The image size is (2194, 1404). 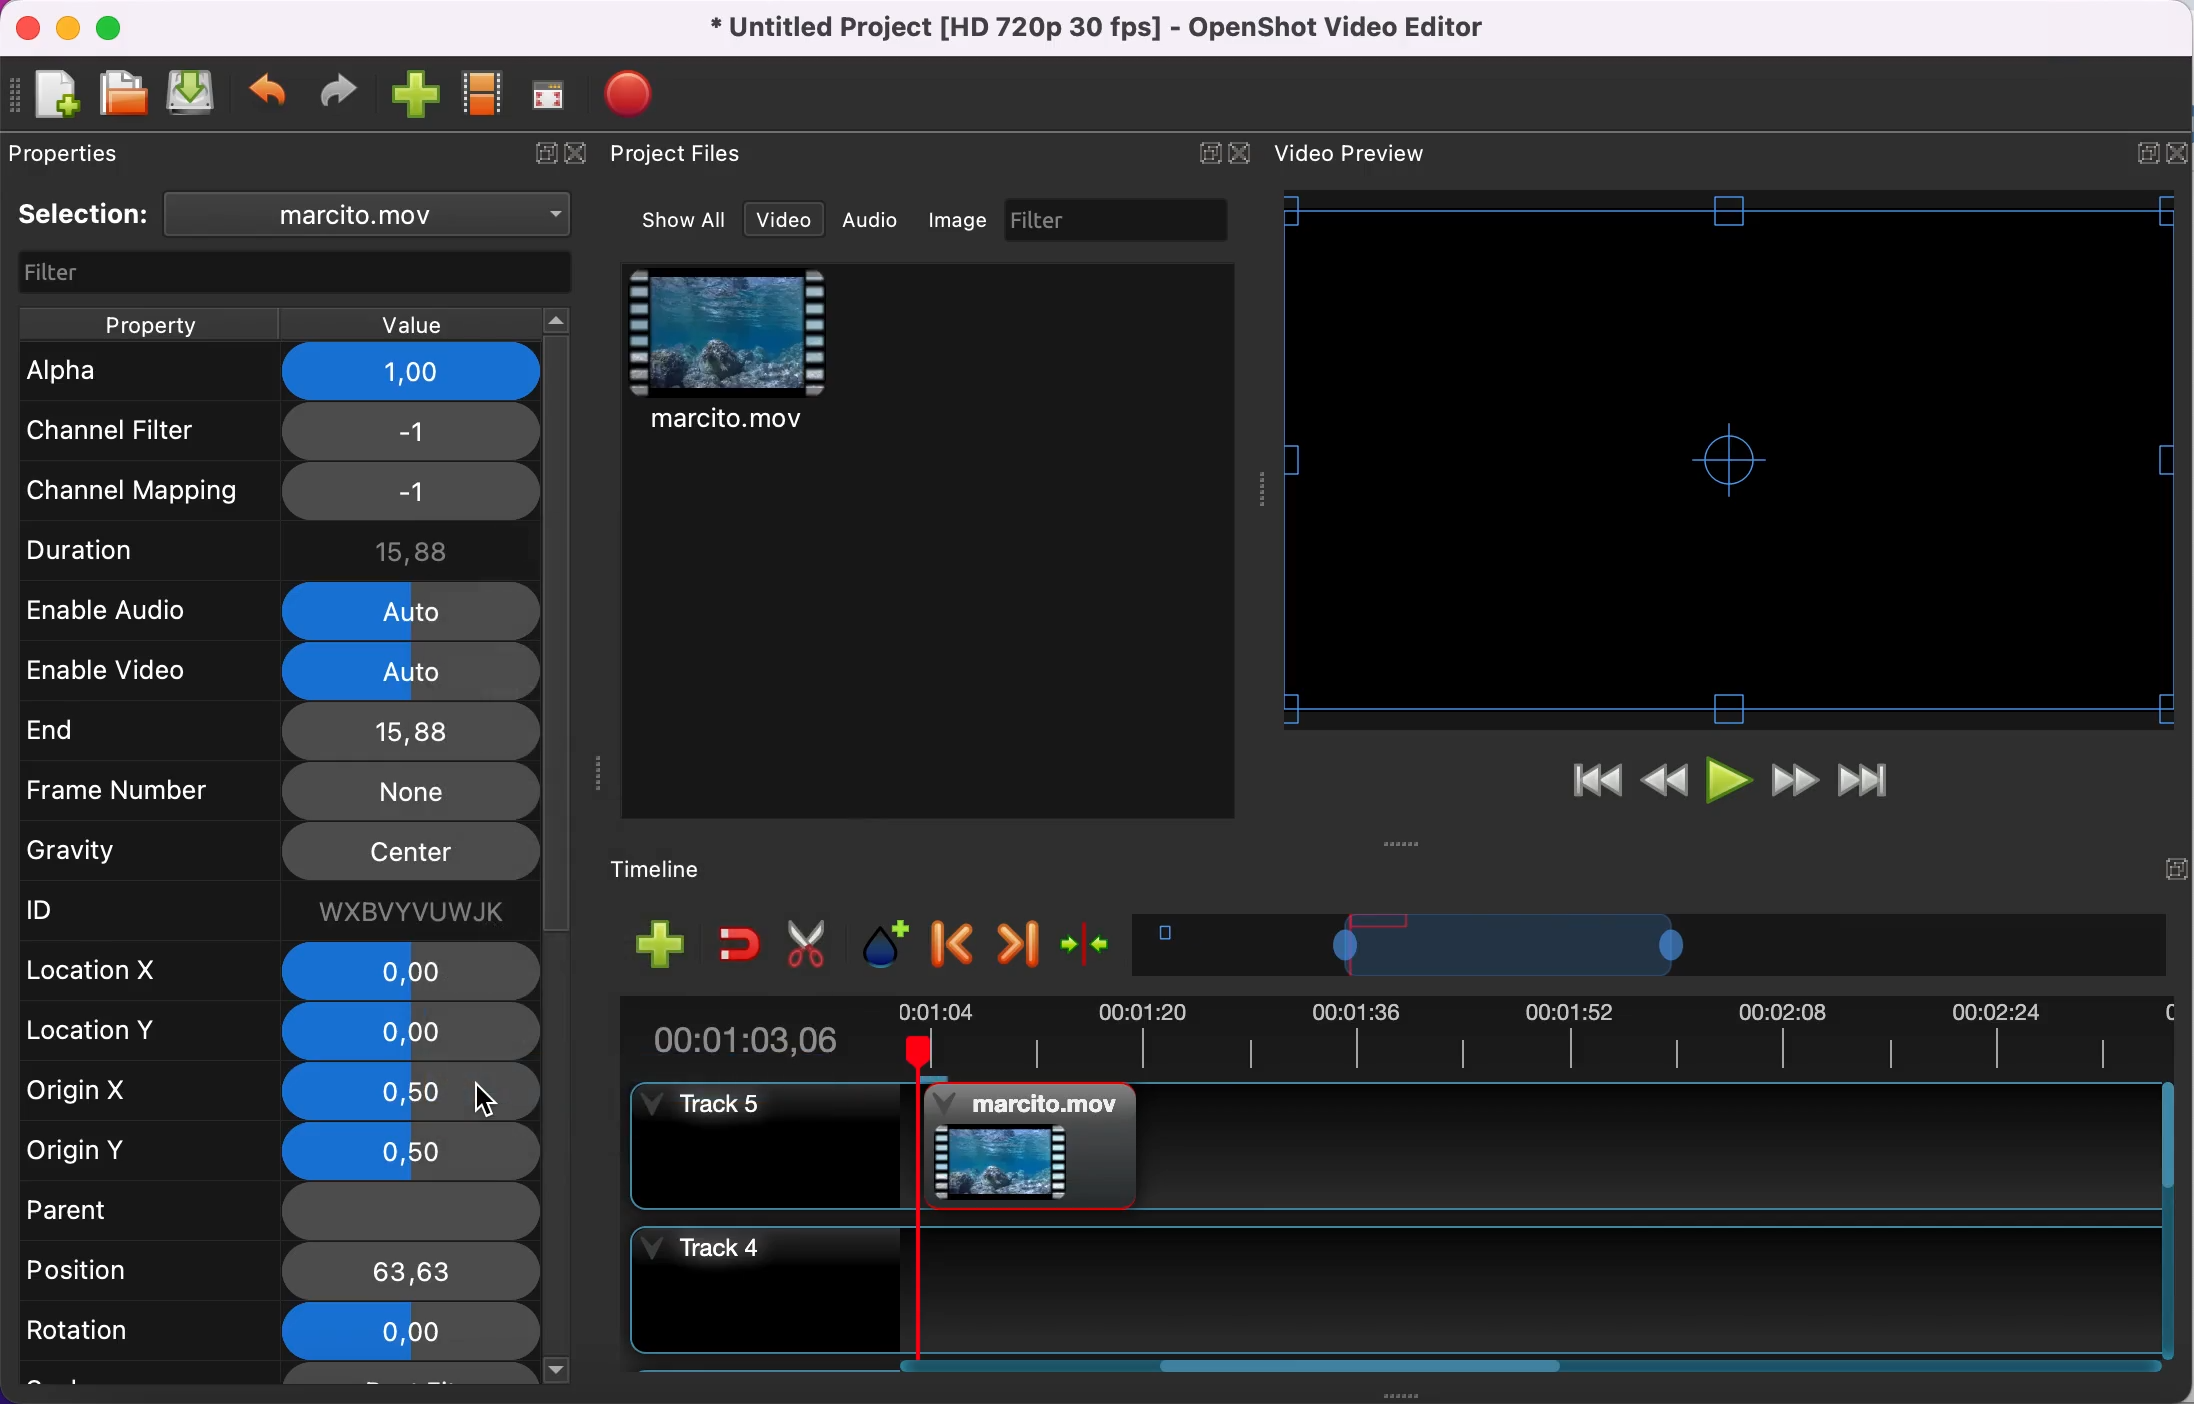 I want to click on origin y 0, so click(x=280, y=1151).